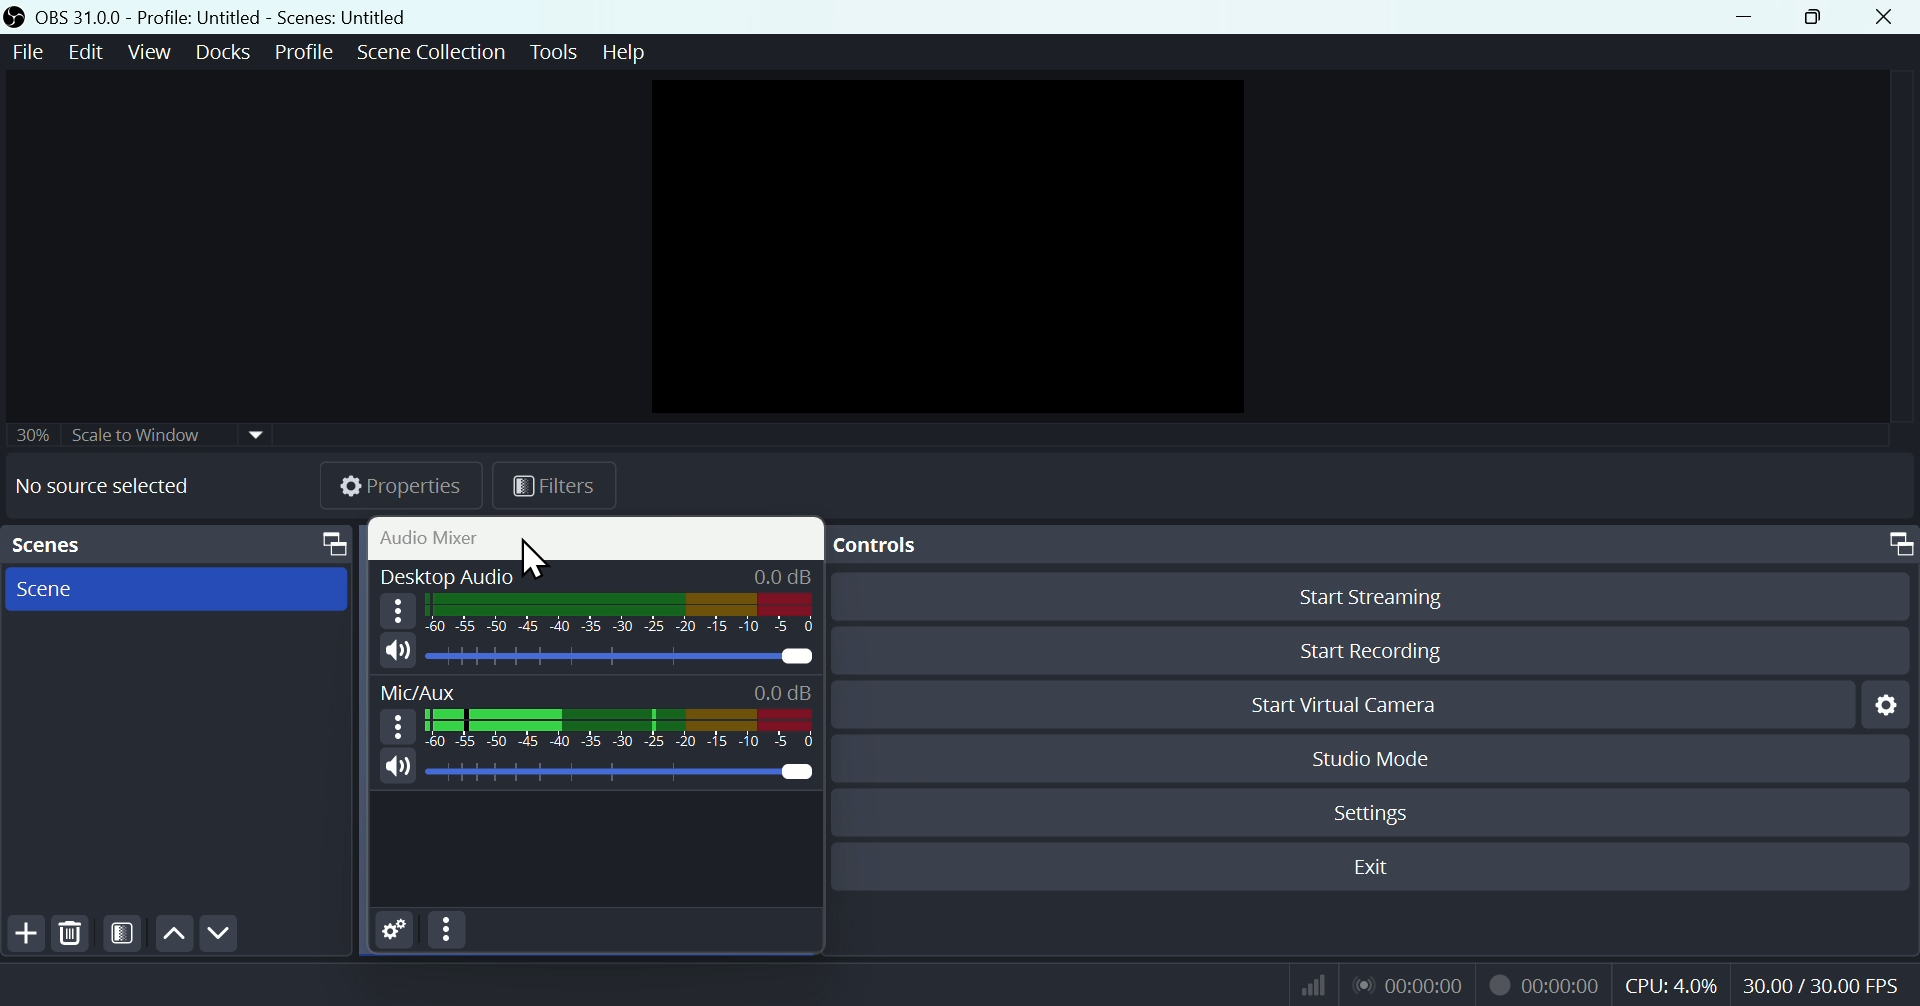 The height and width of the screenshot is (1006, 1920). What do you see at coordinates (786, 573) in the screenshot?
I see `0.0dB` at bounding box center [786, 573].